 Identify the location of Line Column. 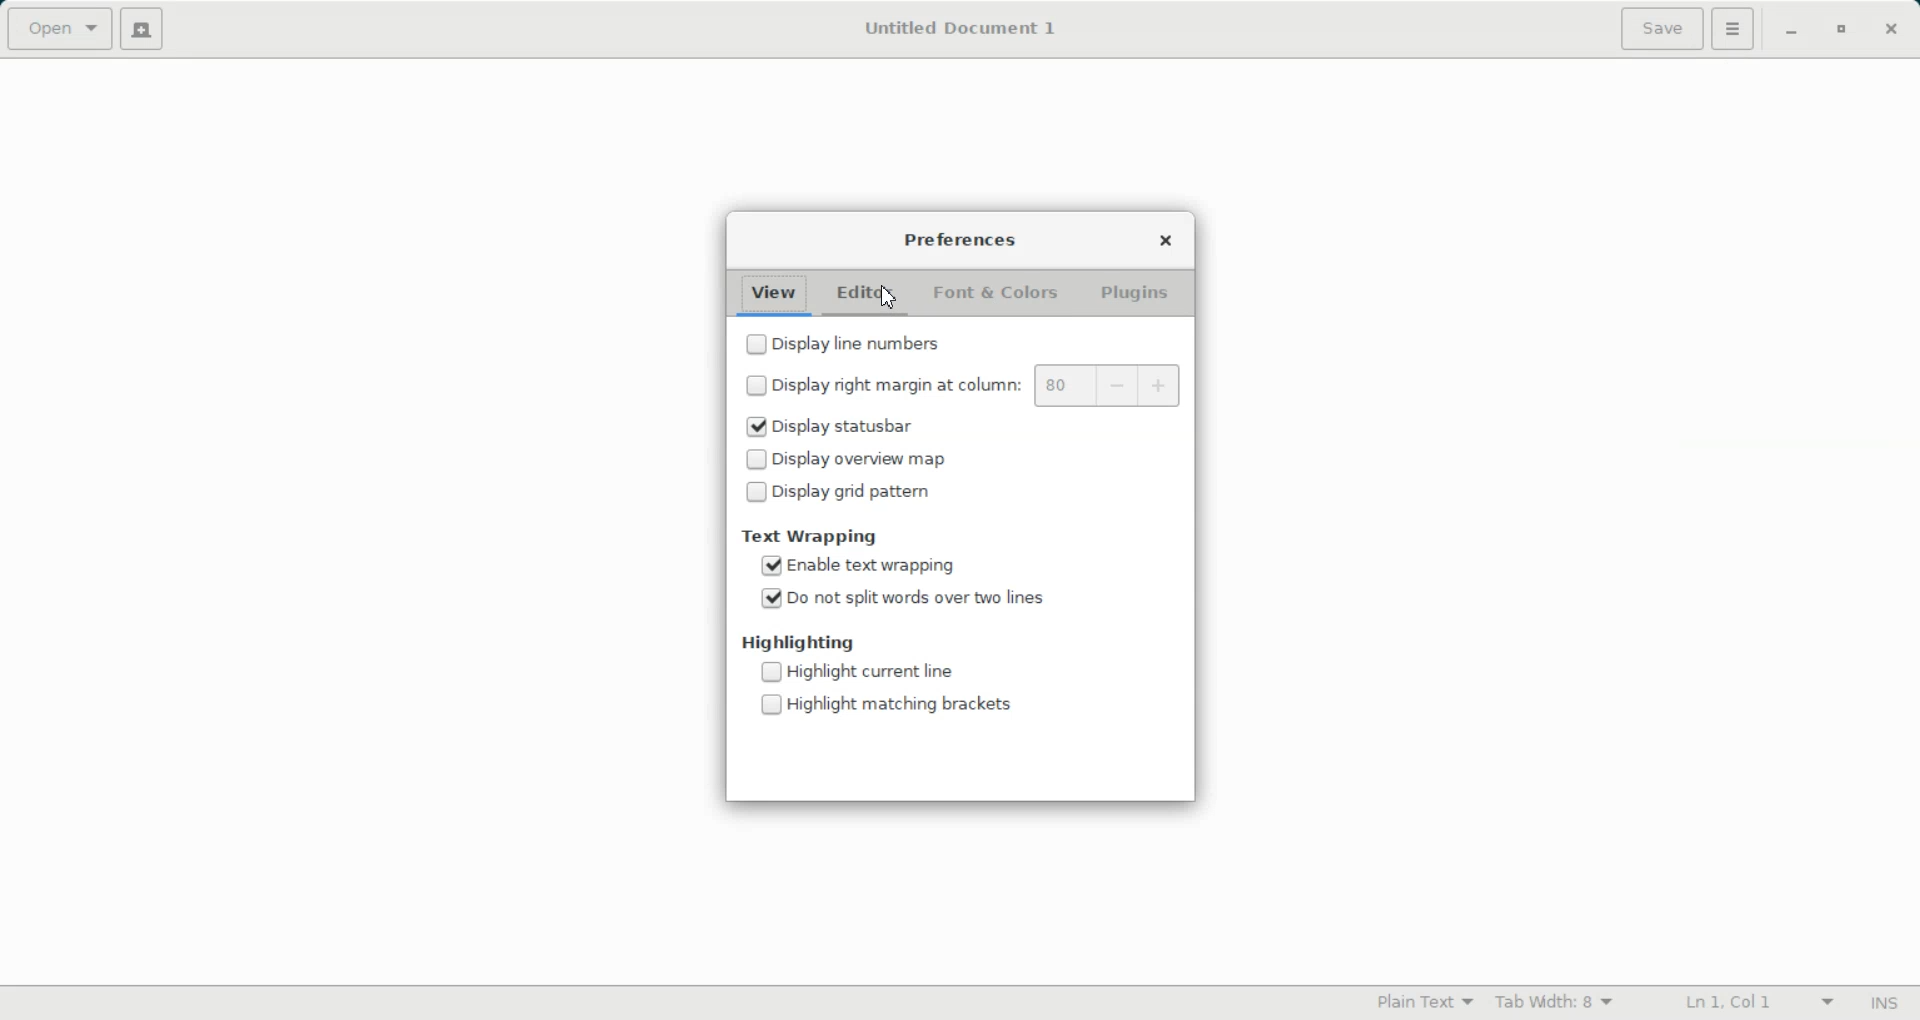
(1744, 1004).